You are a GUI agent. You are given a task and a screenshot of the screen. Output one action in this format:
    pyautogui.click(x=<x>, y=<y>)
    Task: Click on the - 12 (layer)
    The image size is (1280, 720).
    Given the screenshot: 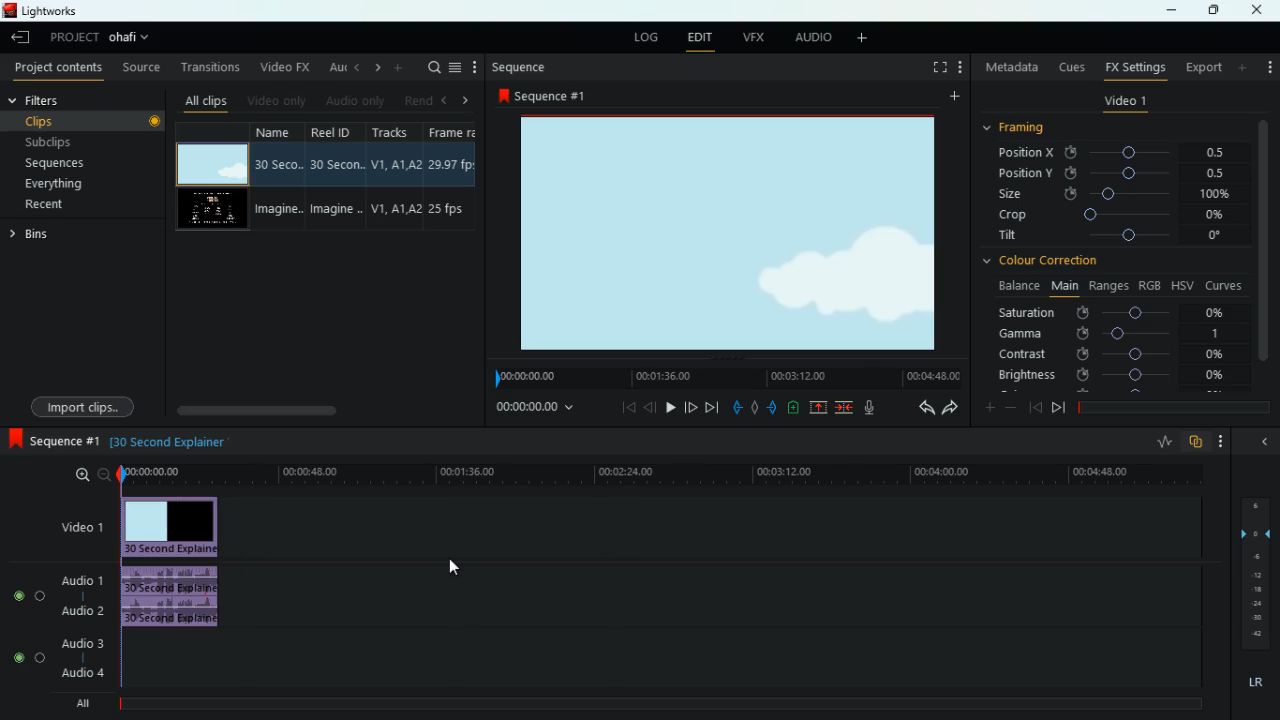 What is the action you would take?
    pyautogui.click(x=1258, y=574)
    